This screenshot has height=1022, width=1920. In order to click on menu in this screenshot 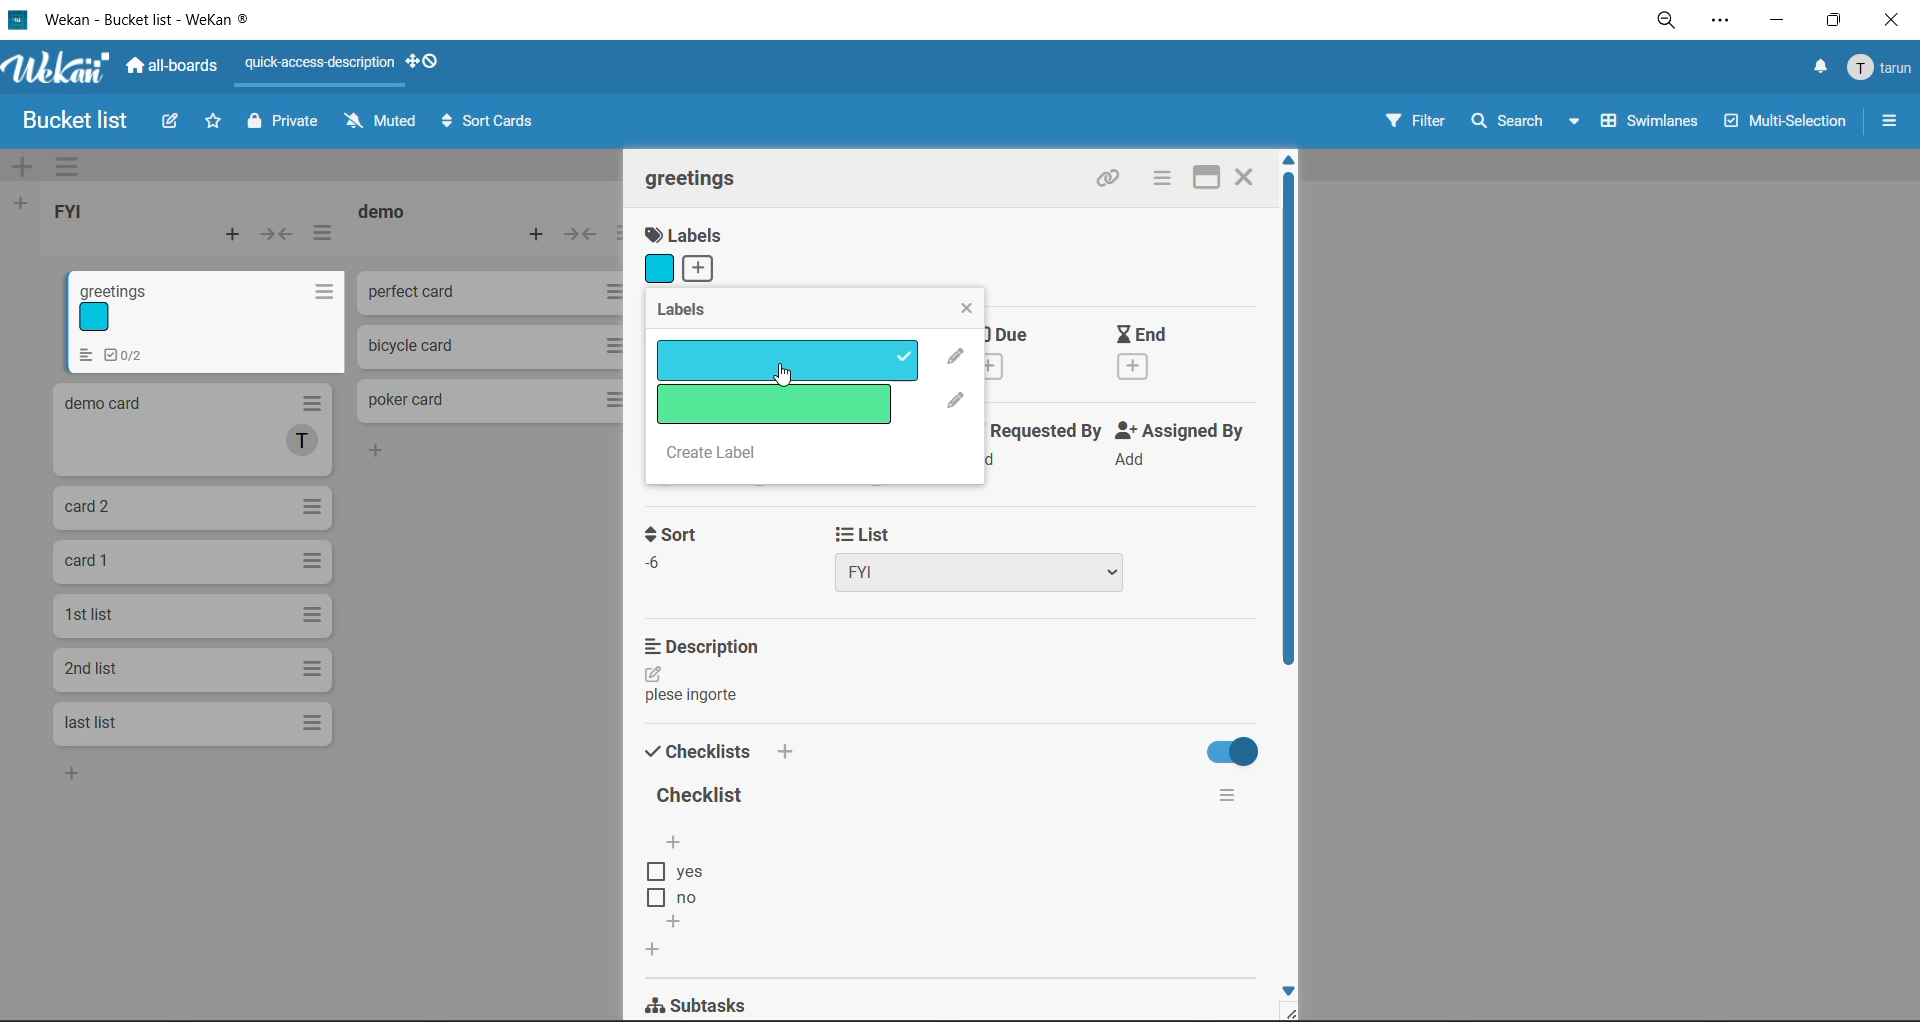, I will do `click(1883, 66)`.